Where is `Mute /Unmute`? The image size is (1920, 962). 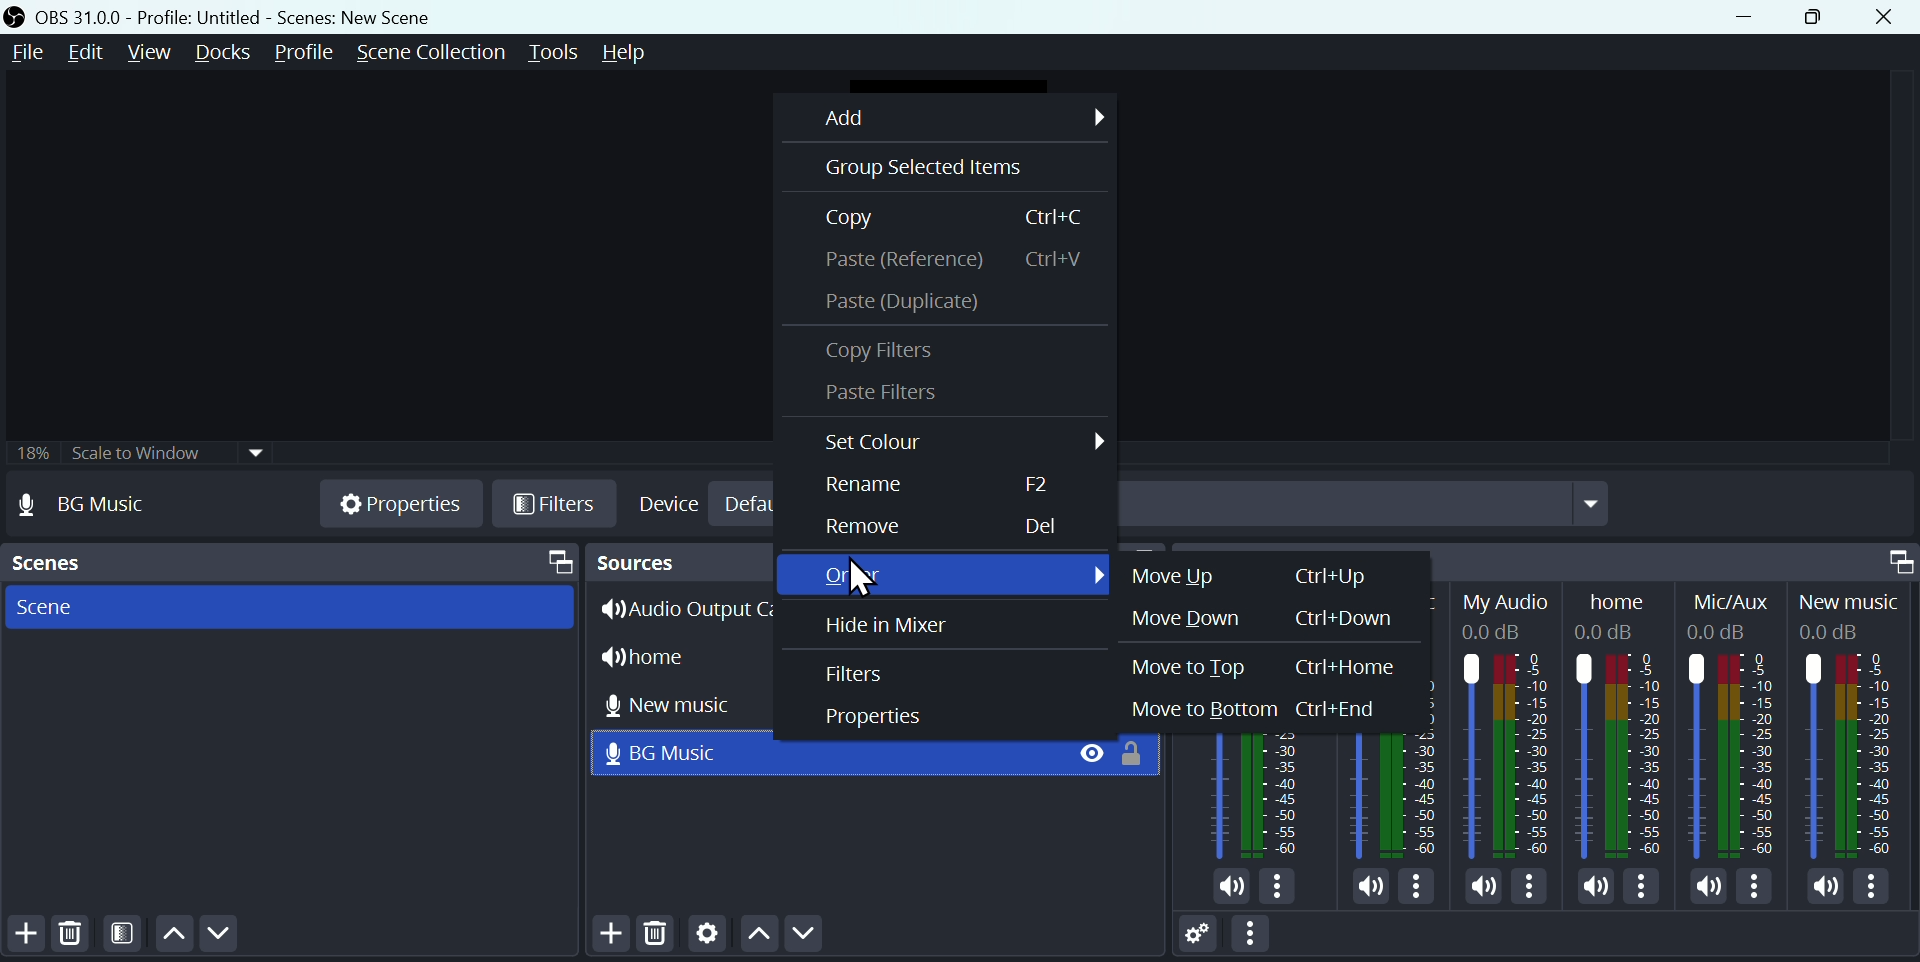 Mute /Unmute is located at coordinates (1824, 887).